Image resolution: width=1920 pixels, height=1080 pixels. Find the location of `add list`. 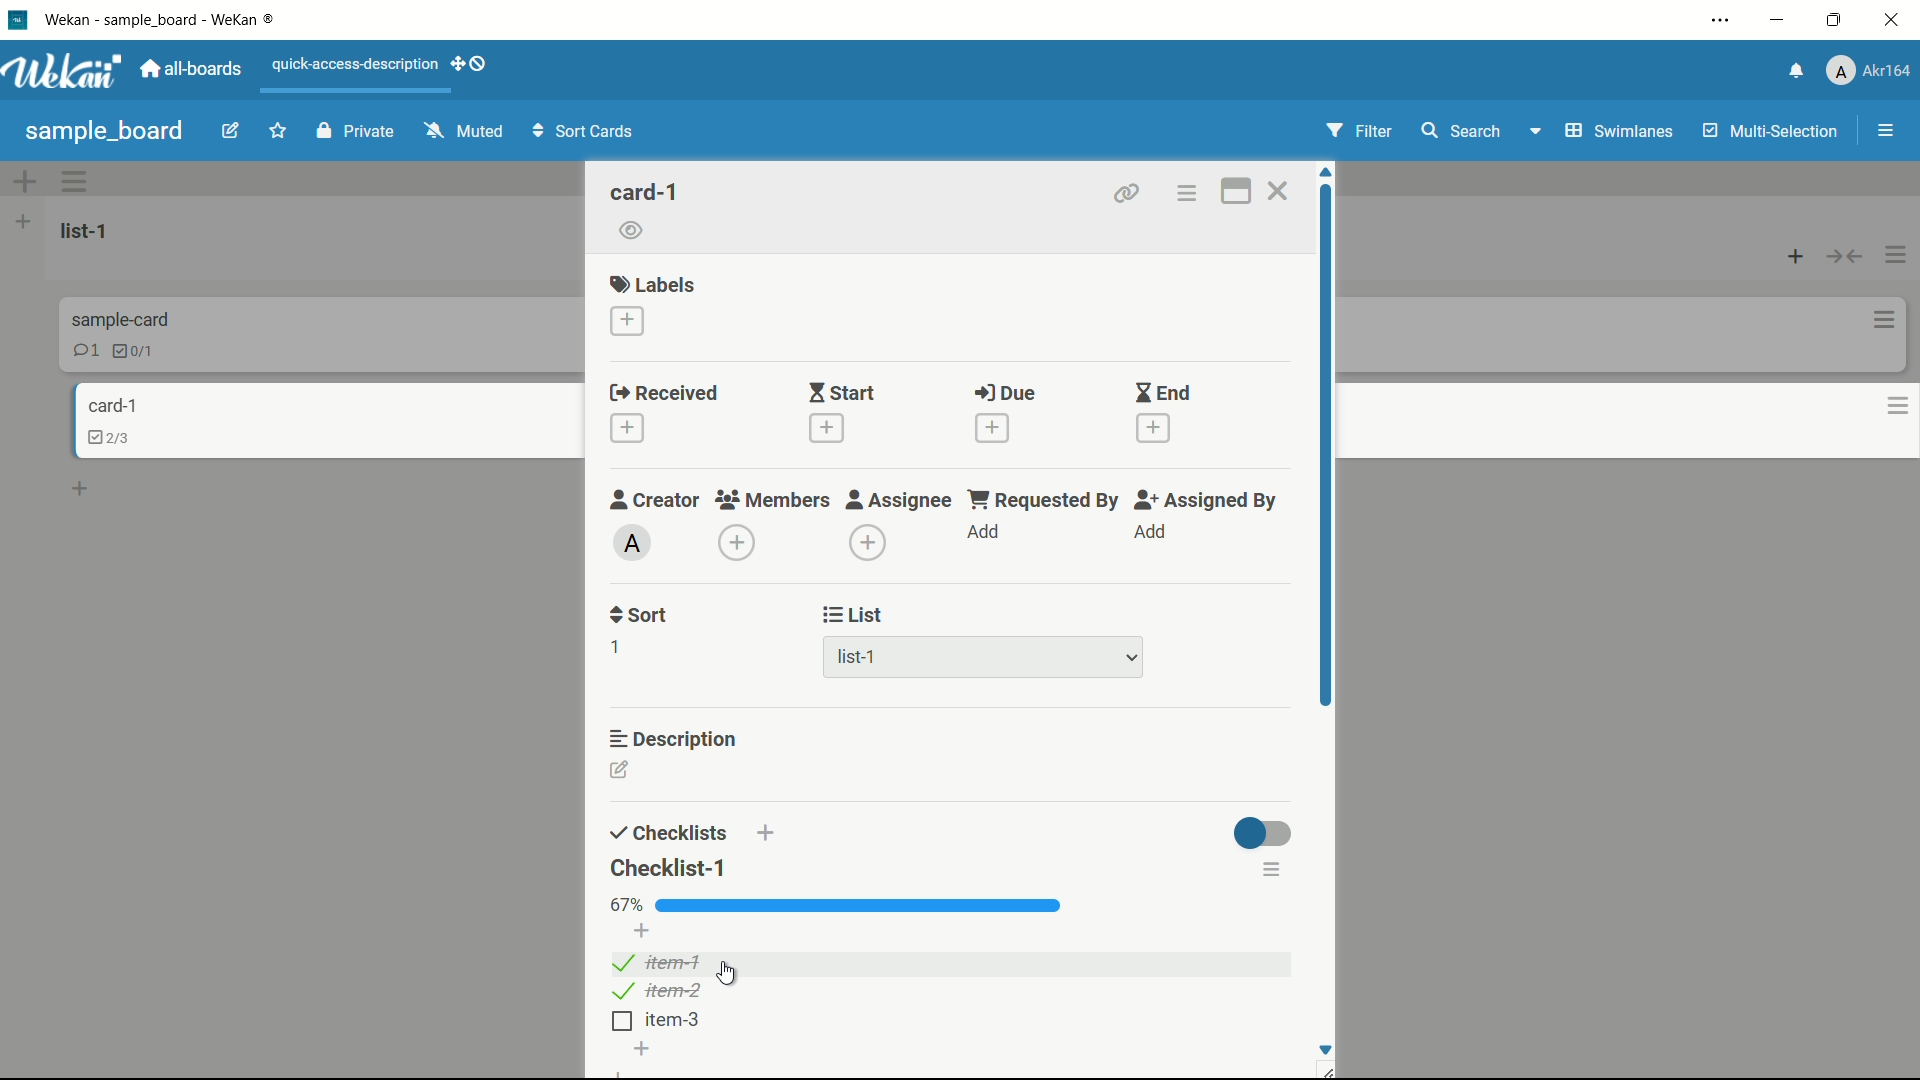

add list is located at coordinates (23, 221).